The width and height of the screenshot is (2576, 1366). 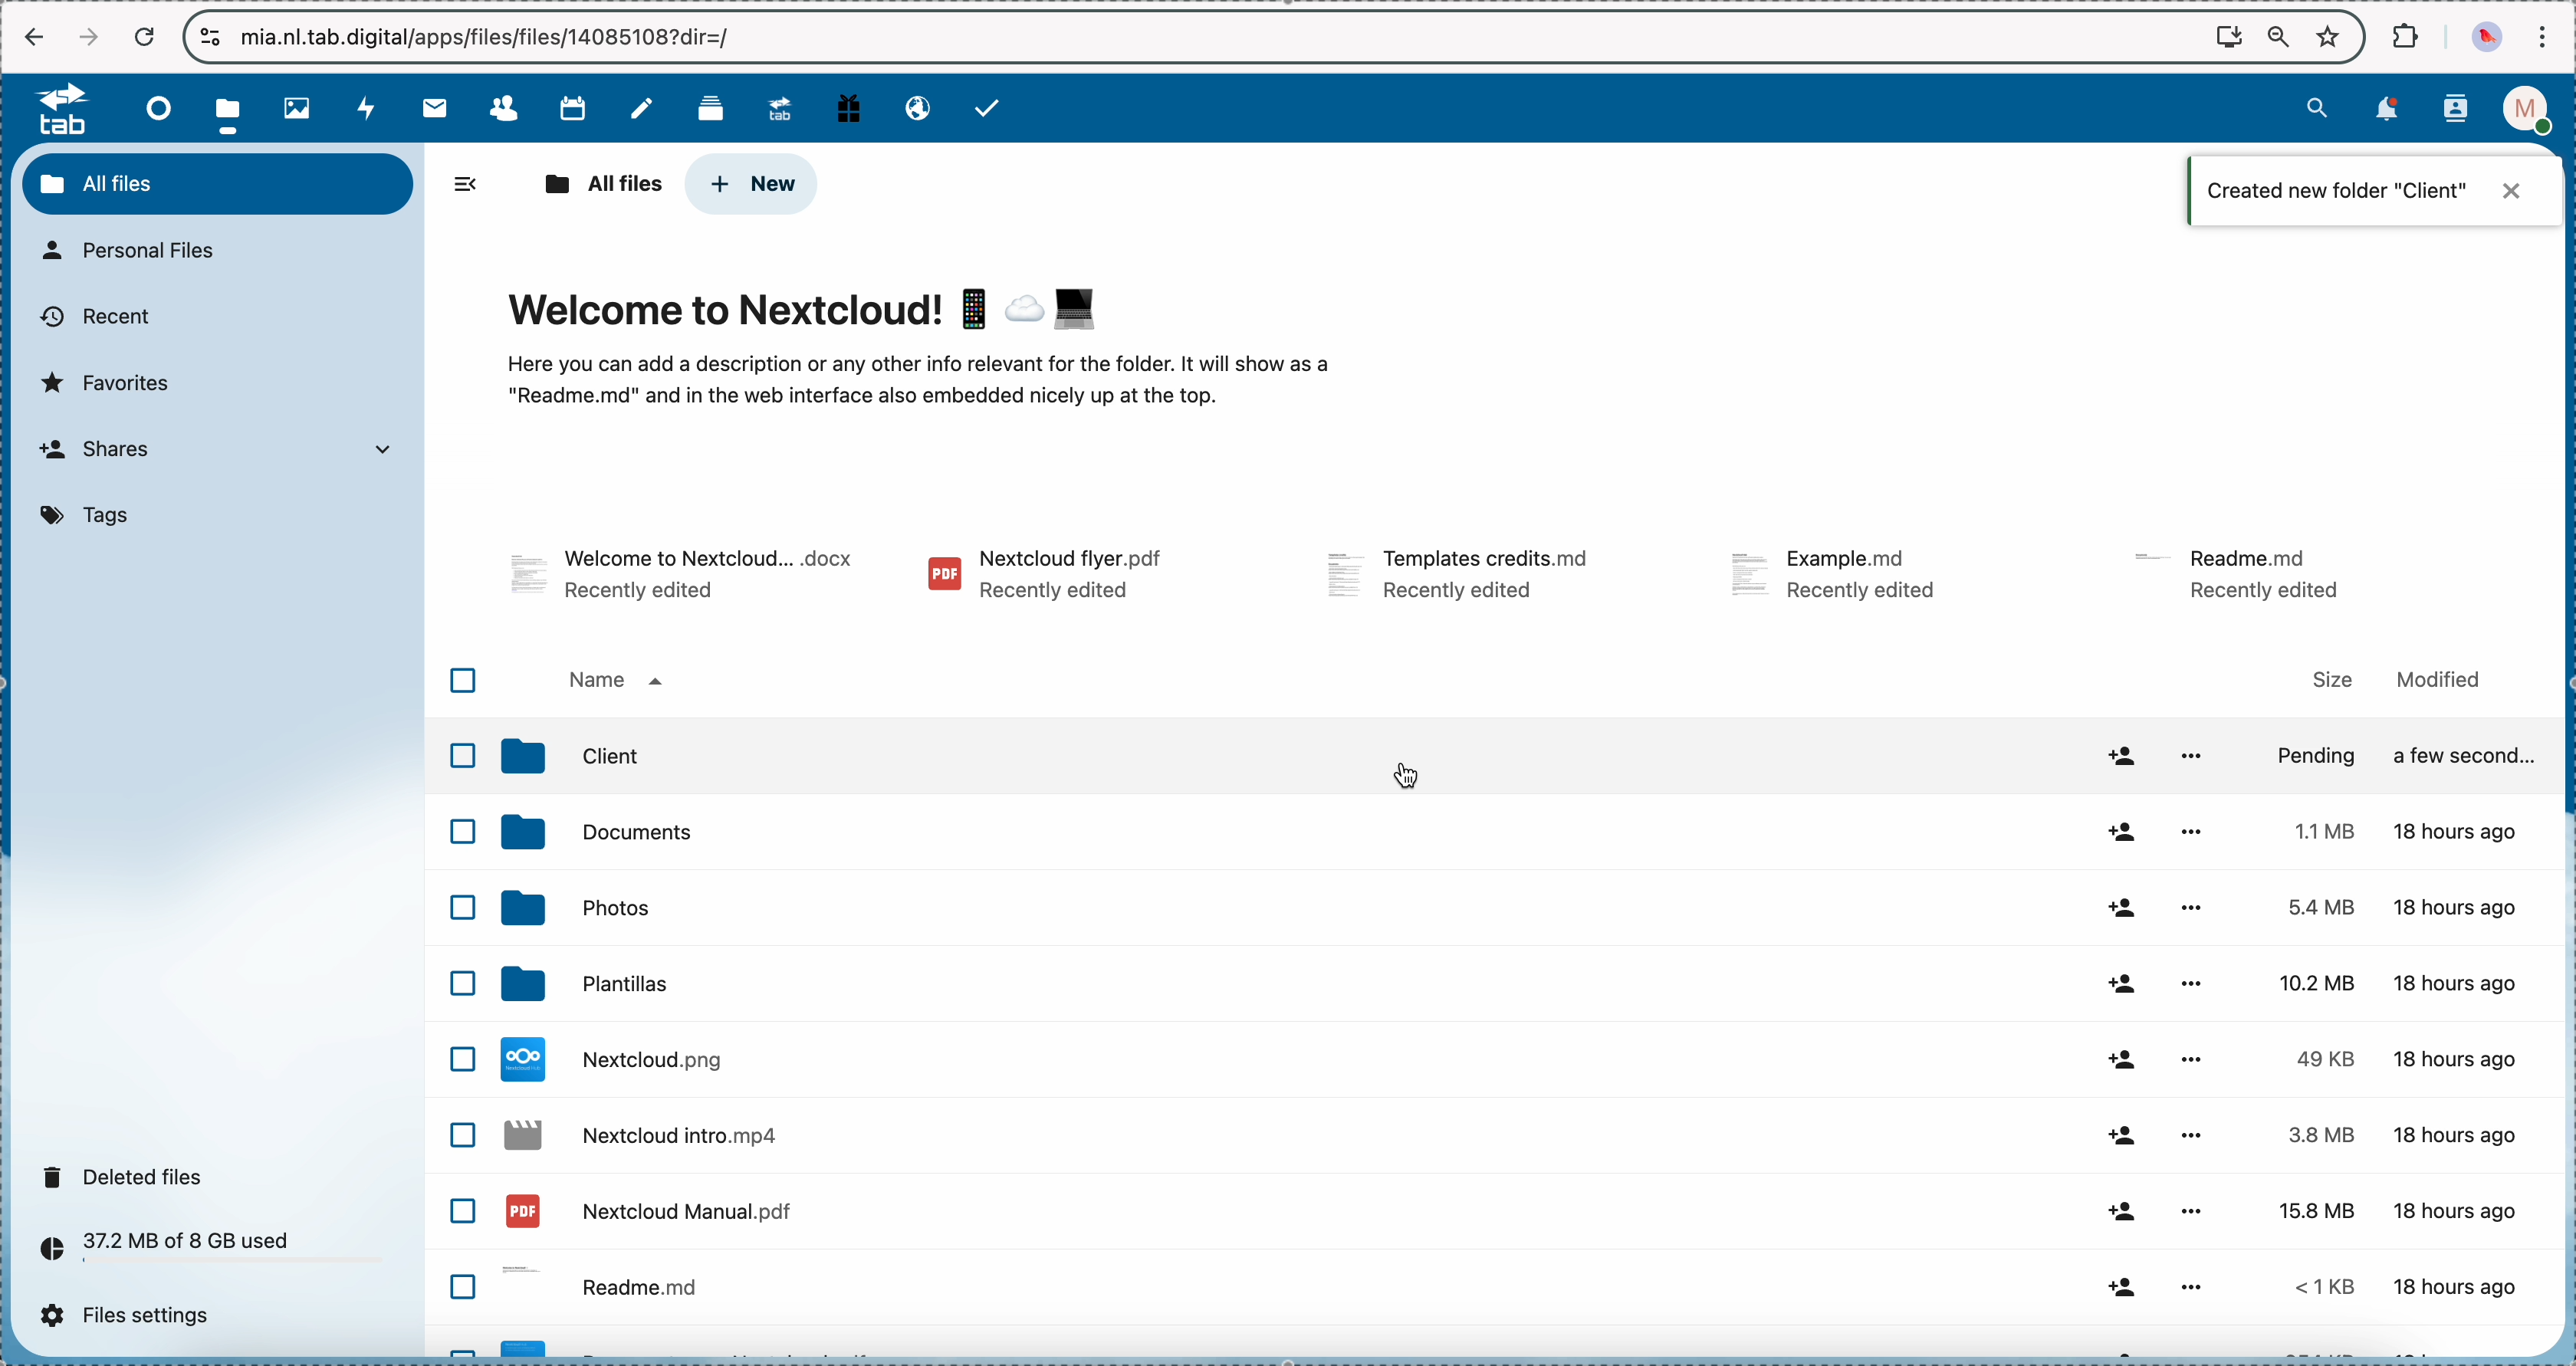 What do you see at coordinates (2456, 111) in the screenshot?
I see `contacts` at bounding box center [2456, 111].